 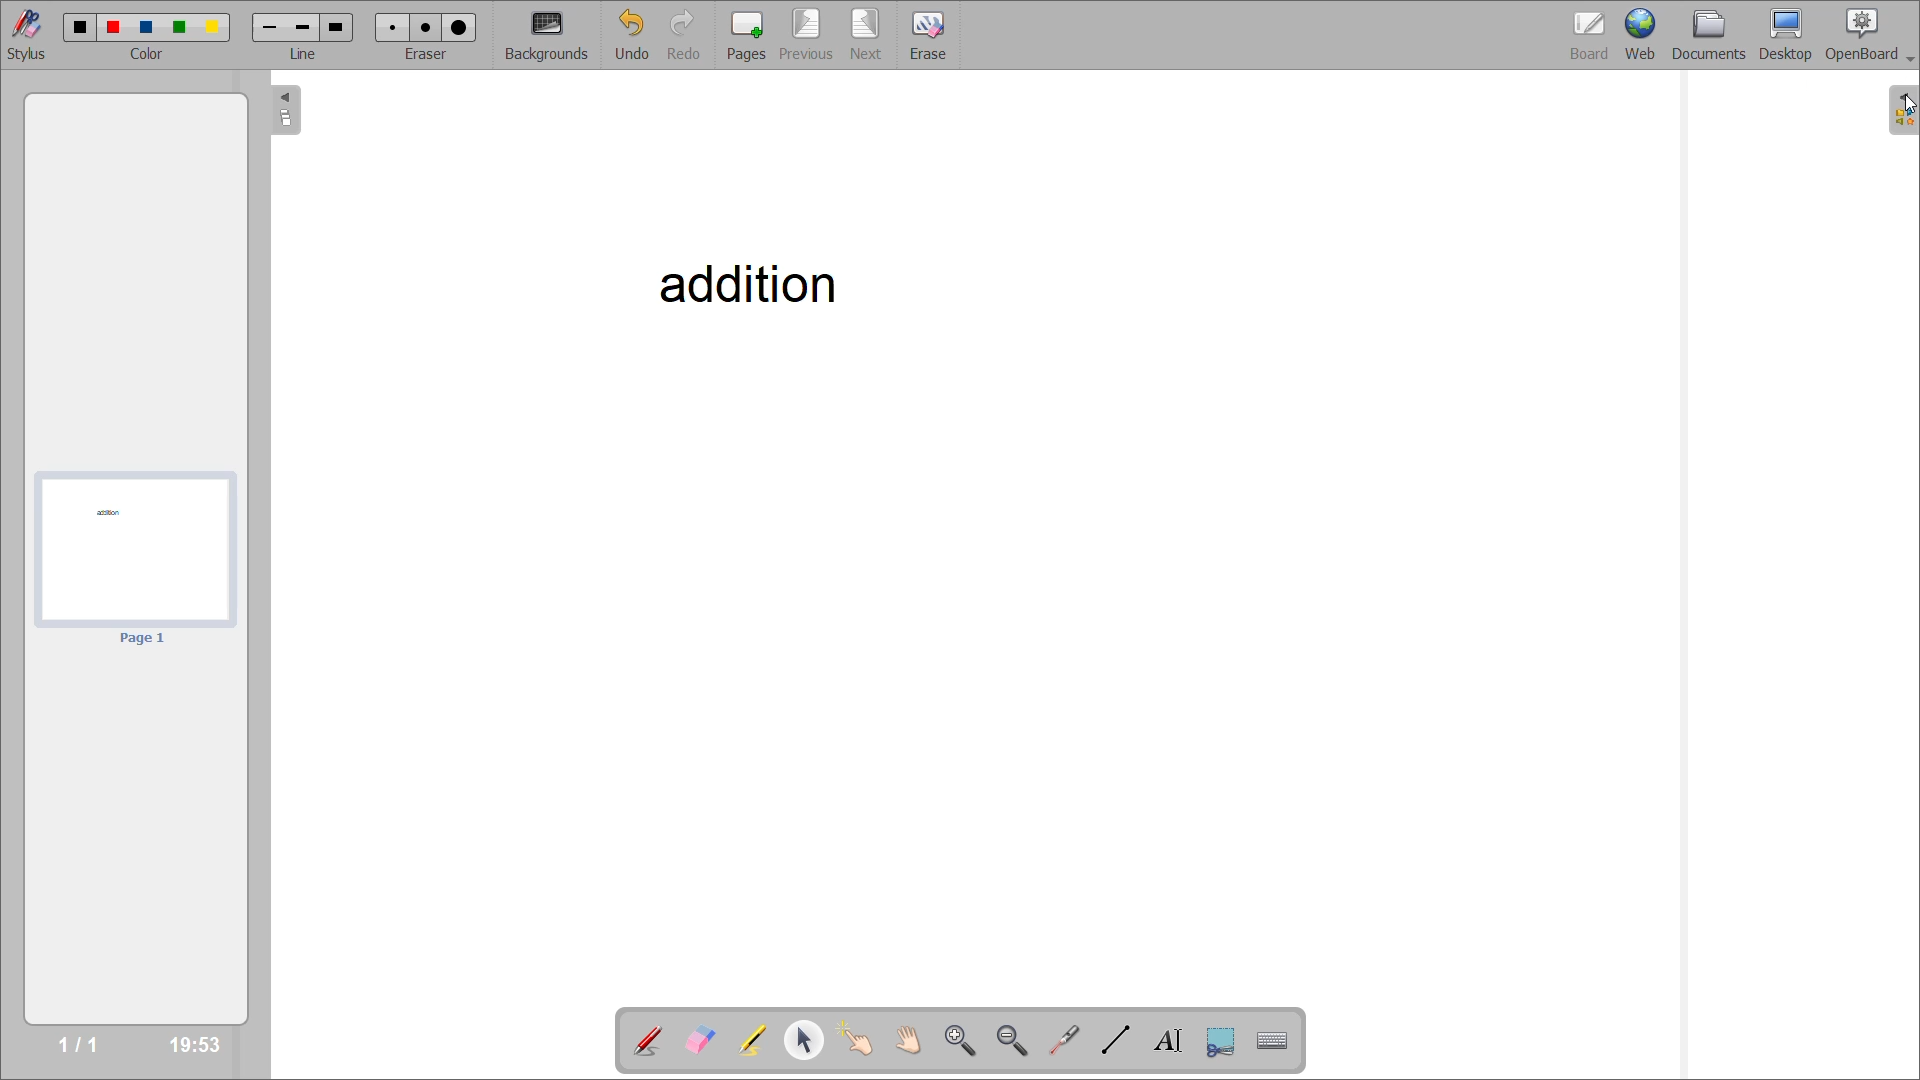 I want to click on desktop, so click(x=1792, y=35).